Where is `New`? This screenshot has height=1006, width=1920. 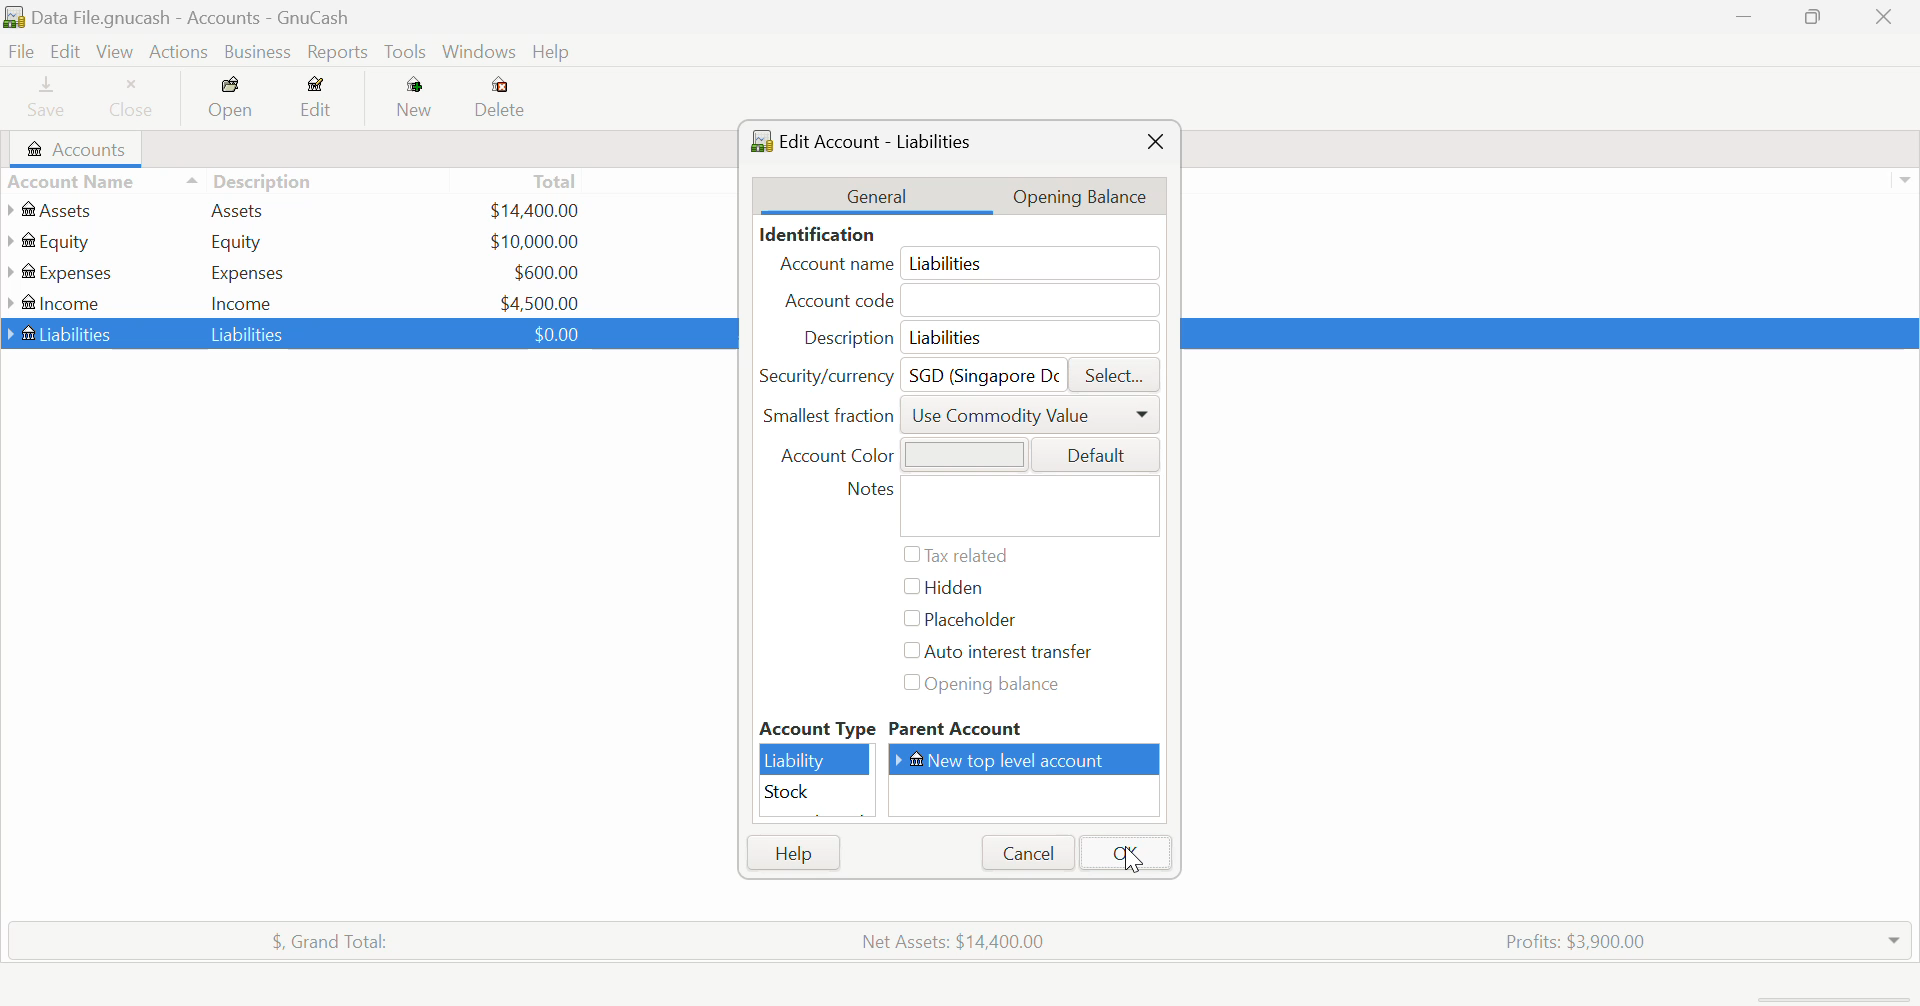
New is located at coordinates (416, 101).